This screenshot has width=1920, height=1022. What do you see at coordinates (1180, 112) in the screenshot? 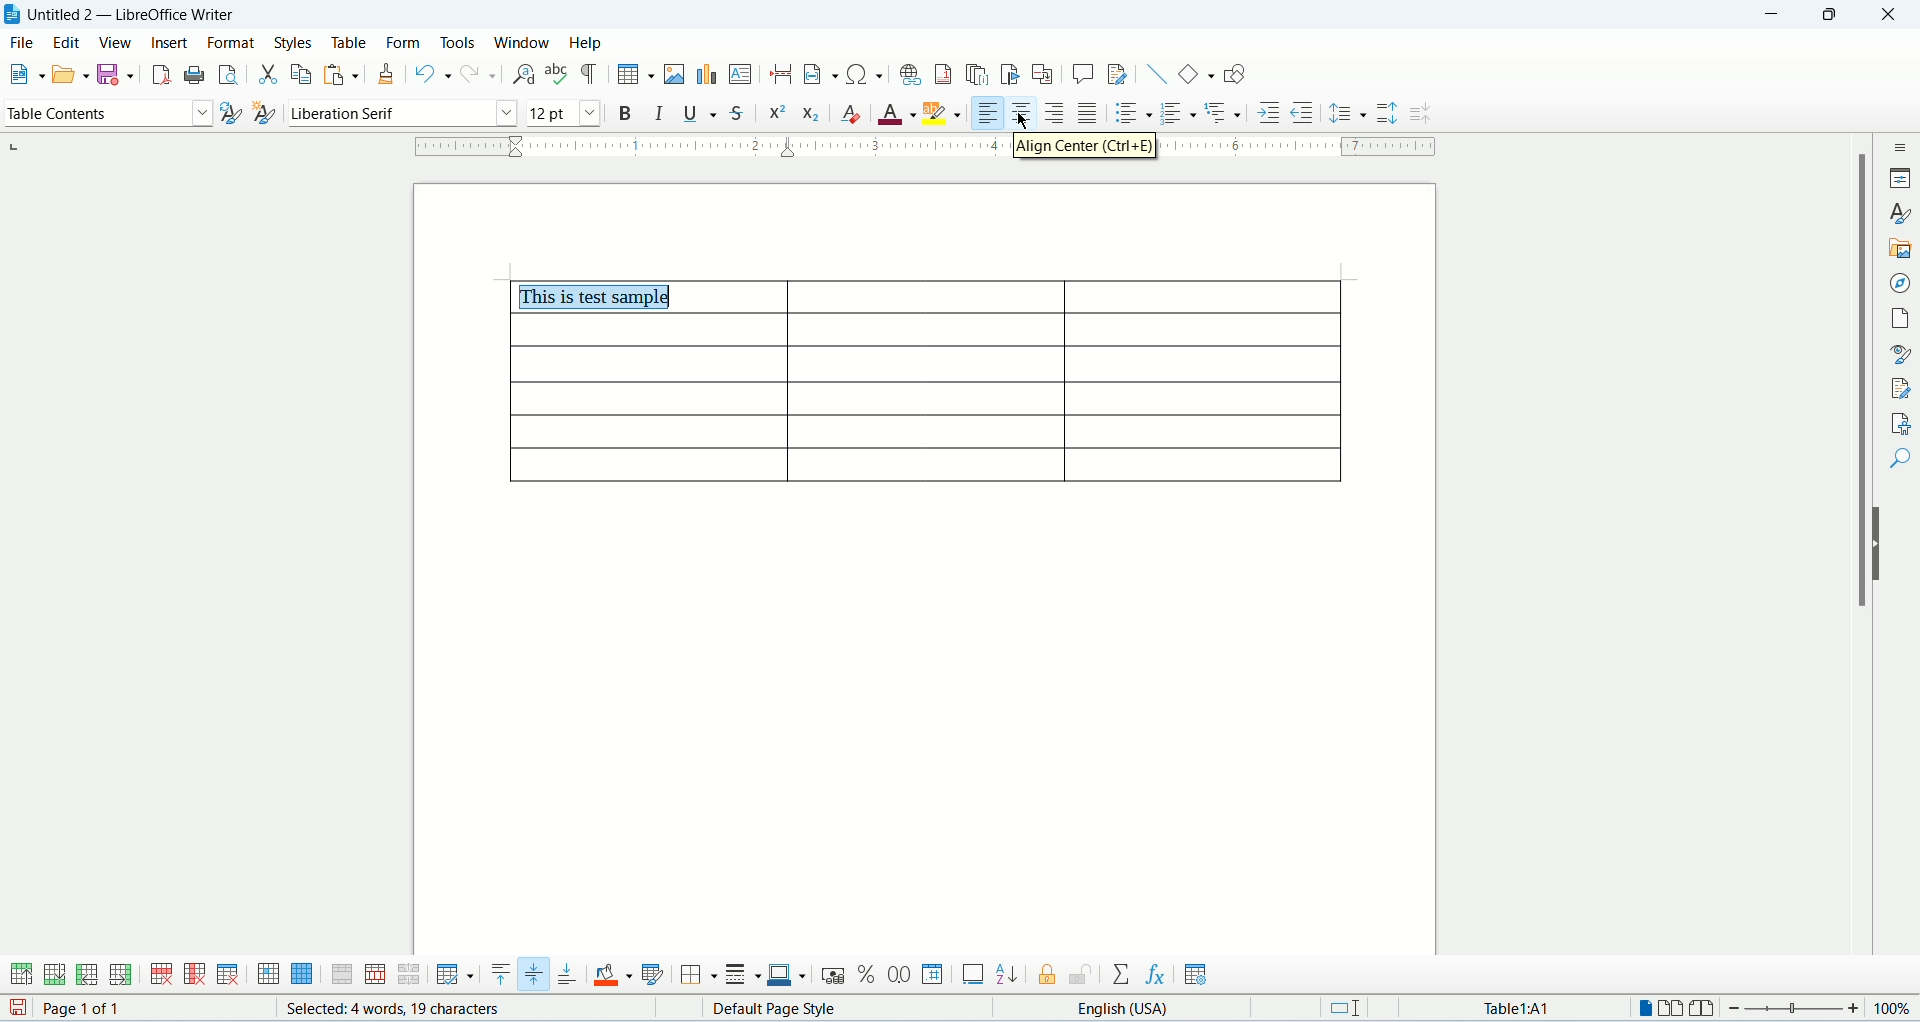
I see `ordered list` at bounding box center [1180, 112].